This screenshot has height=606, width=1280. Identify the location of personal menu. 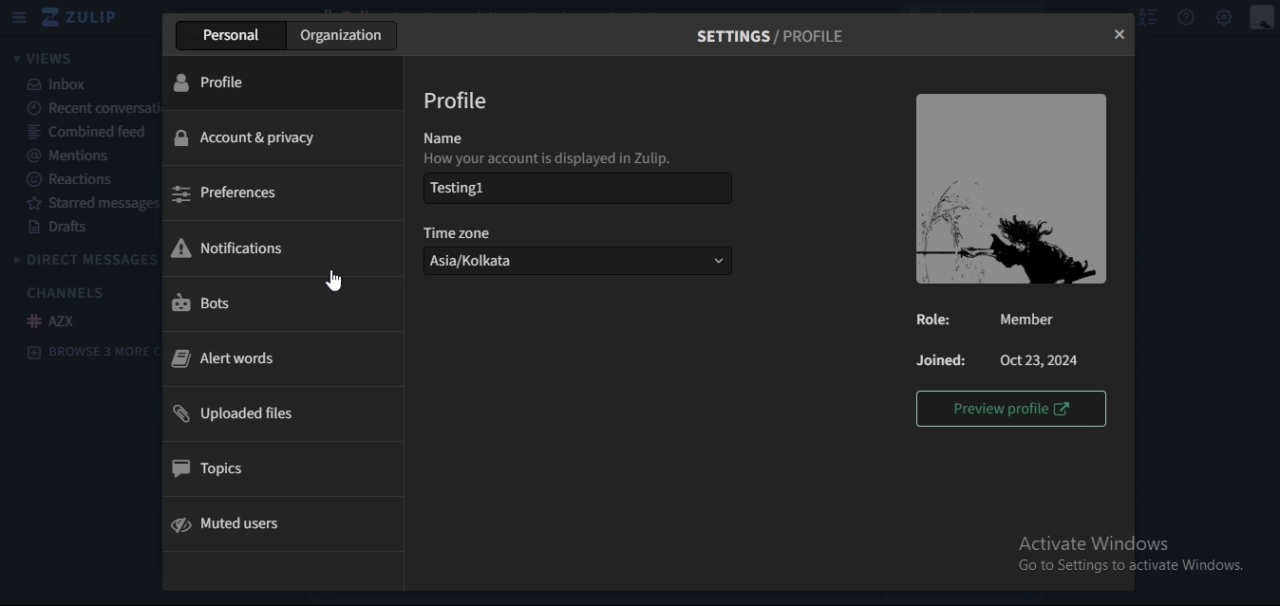
(1263, 18).